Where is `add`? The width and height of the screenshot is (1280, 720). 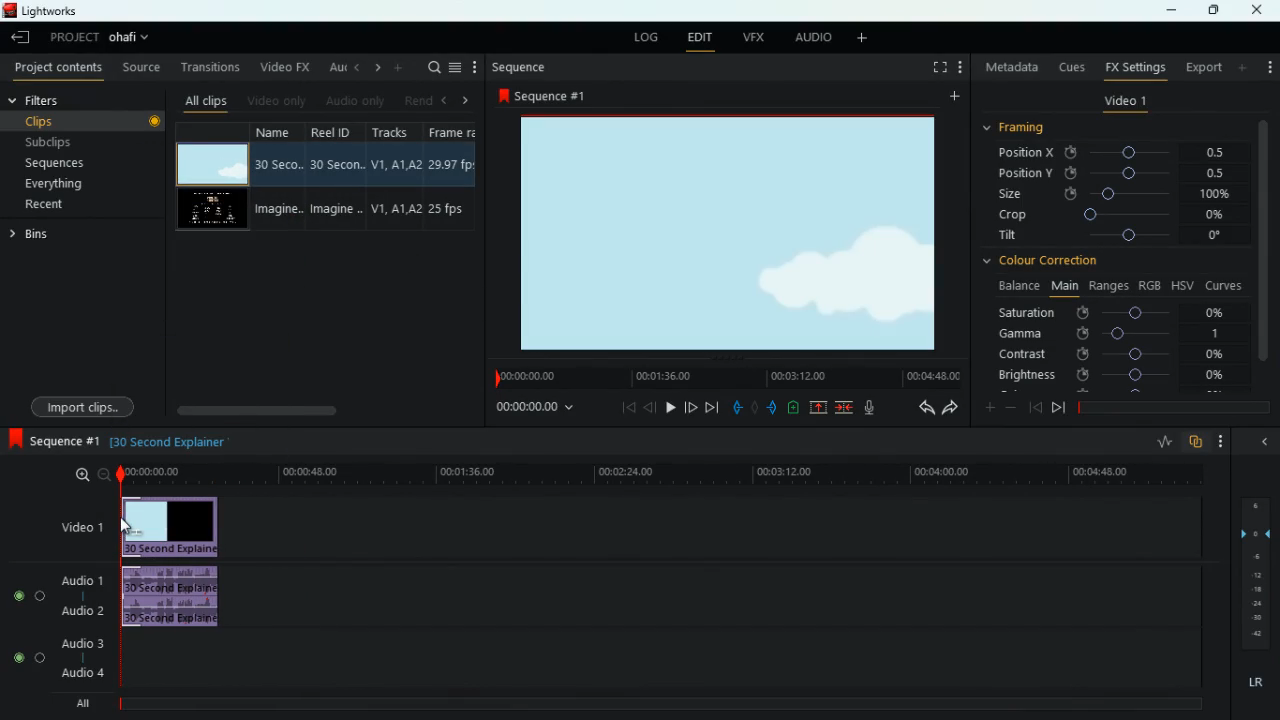 add is located at coordinates (398, 69).